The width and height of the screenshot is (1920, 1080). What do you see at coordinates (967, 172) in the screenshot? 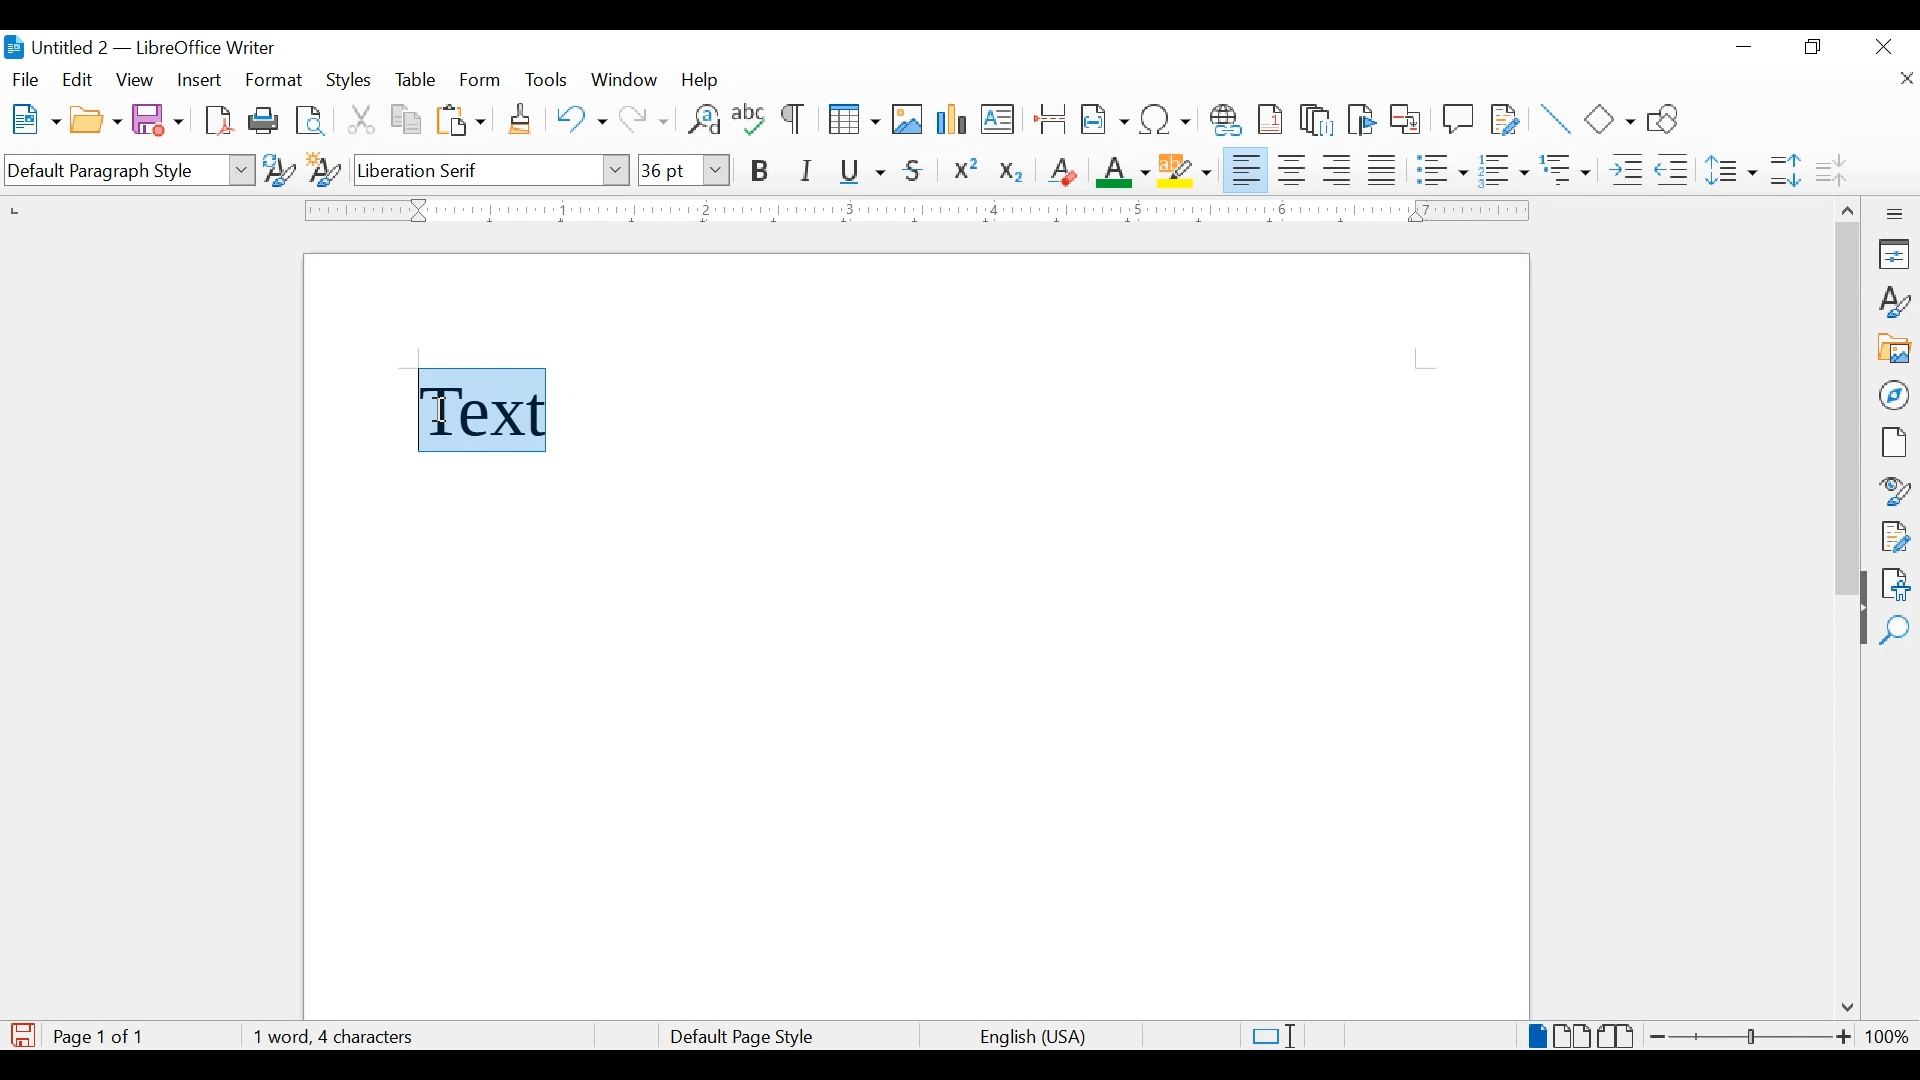
I see `superscript` at bounding box center [967, 172].